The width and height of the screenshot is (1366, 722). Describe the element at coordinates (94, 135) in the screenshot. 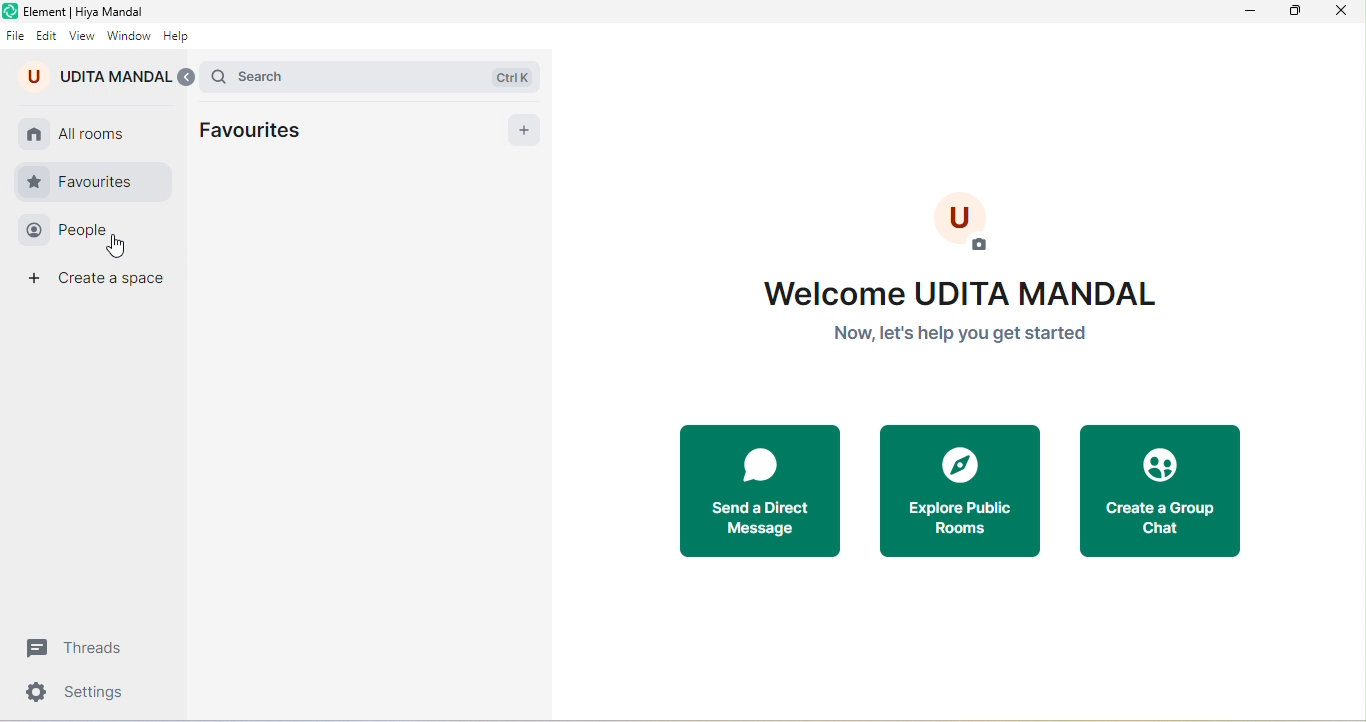

I see `all rooms` at that location.